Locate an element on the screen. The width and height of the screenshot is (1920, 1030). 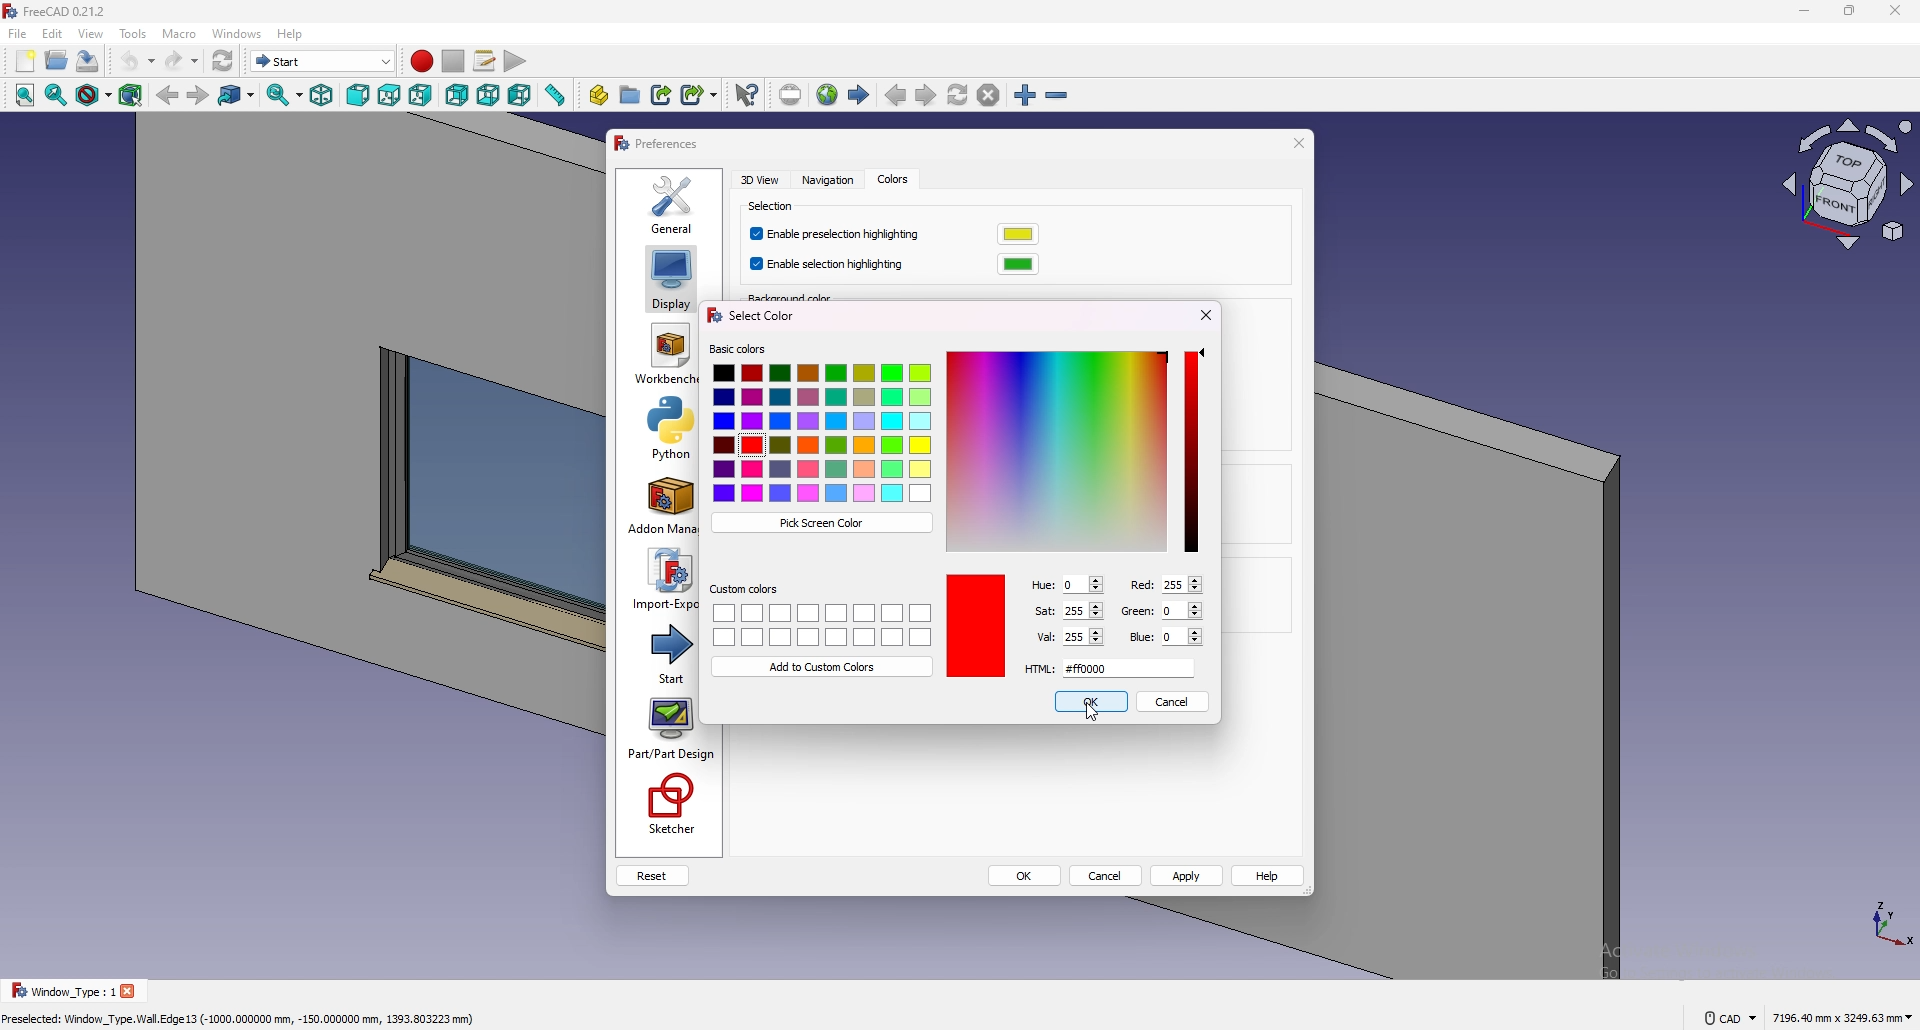
fit selection is located at coordinates (56, 95).